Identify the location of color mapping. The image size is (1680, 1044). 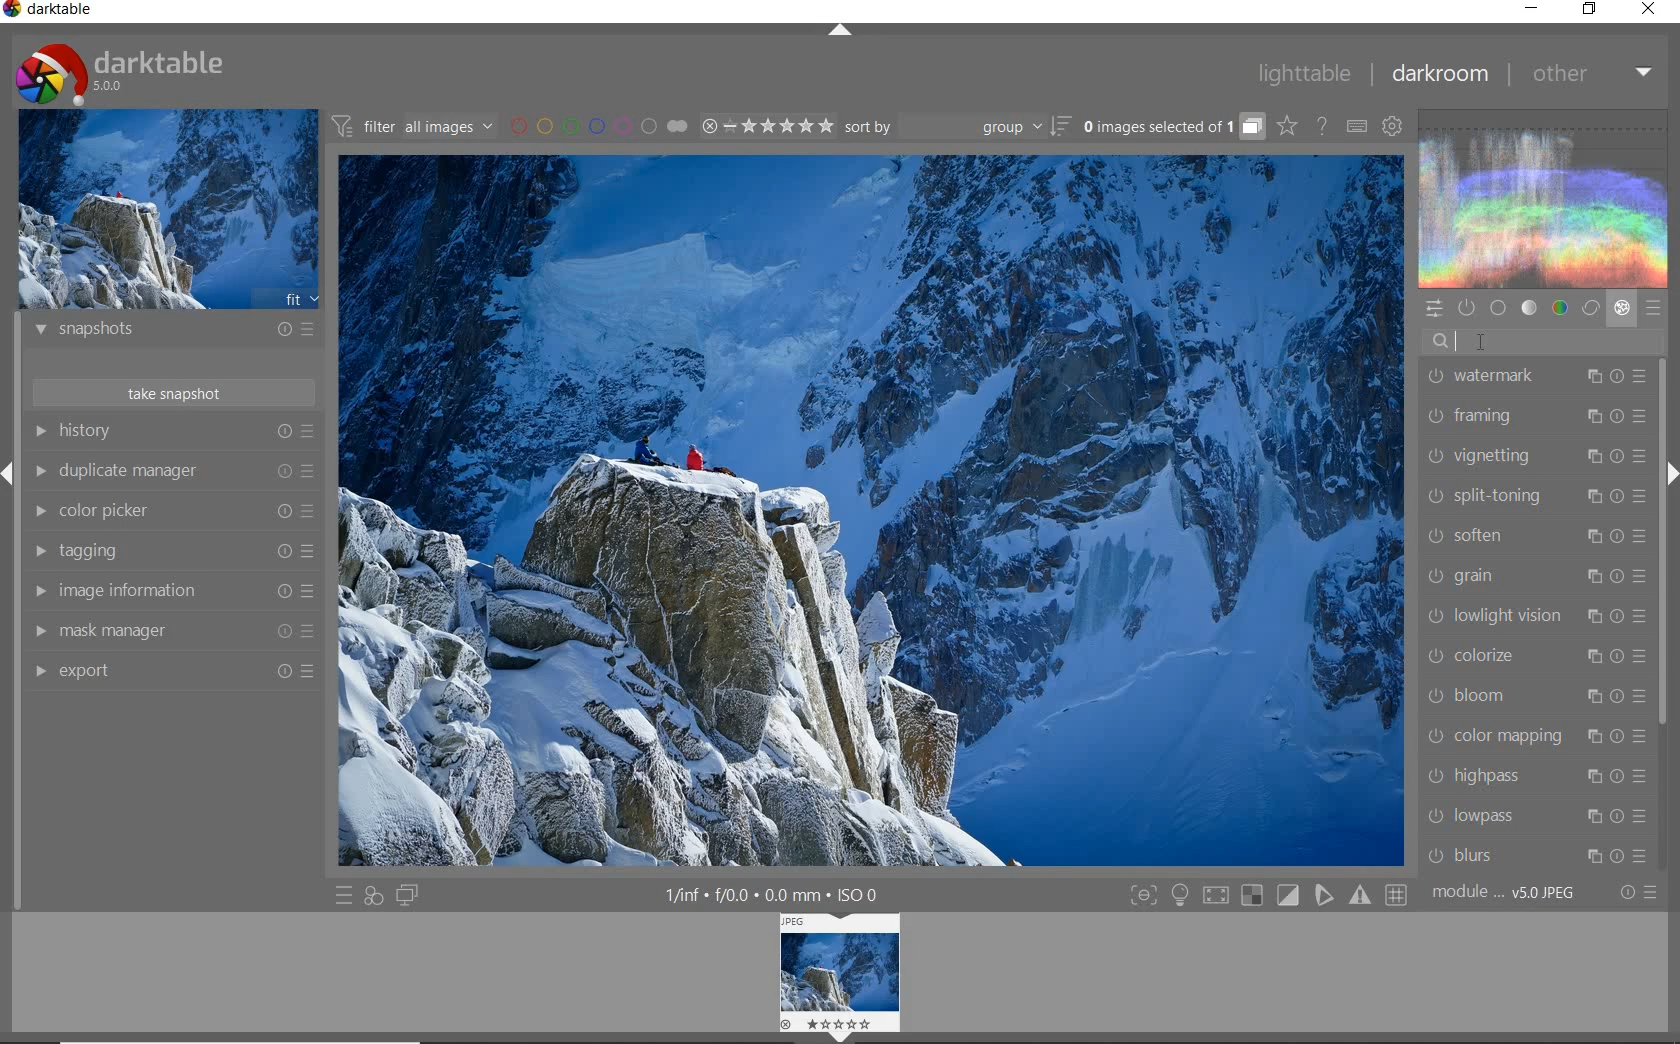
(1534, 737).